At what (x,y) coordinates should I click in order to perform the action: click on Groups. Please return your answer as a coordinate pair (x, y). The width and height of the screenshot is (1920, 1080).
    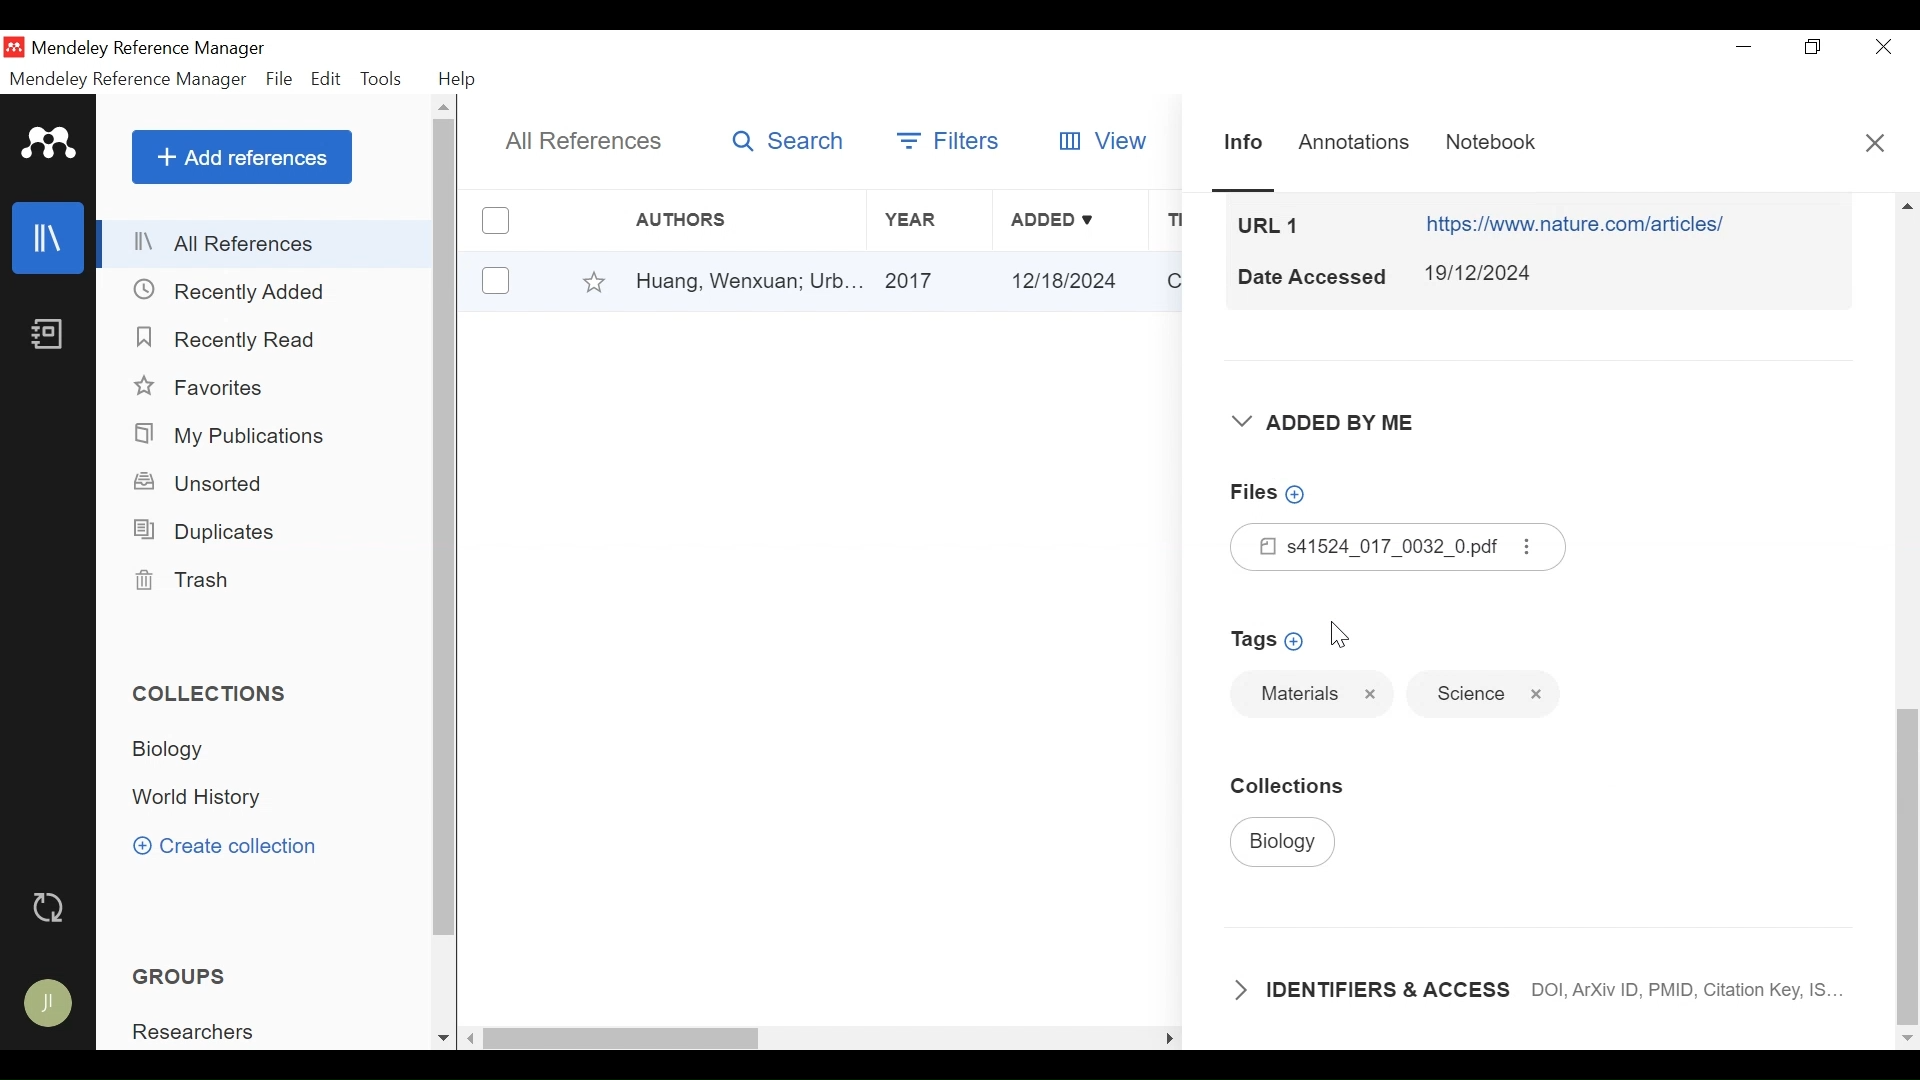
    Looking at the image, I should click on (179, 976).